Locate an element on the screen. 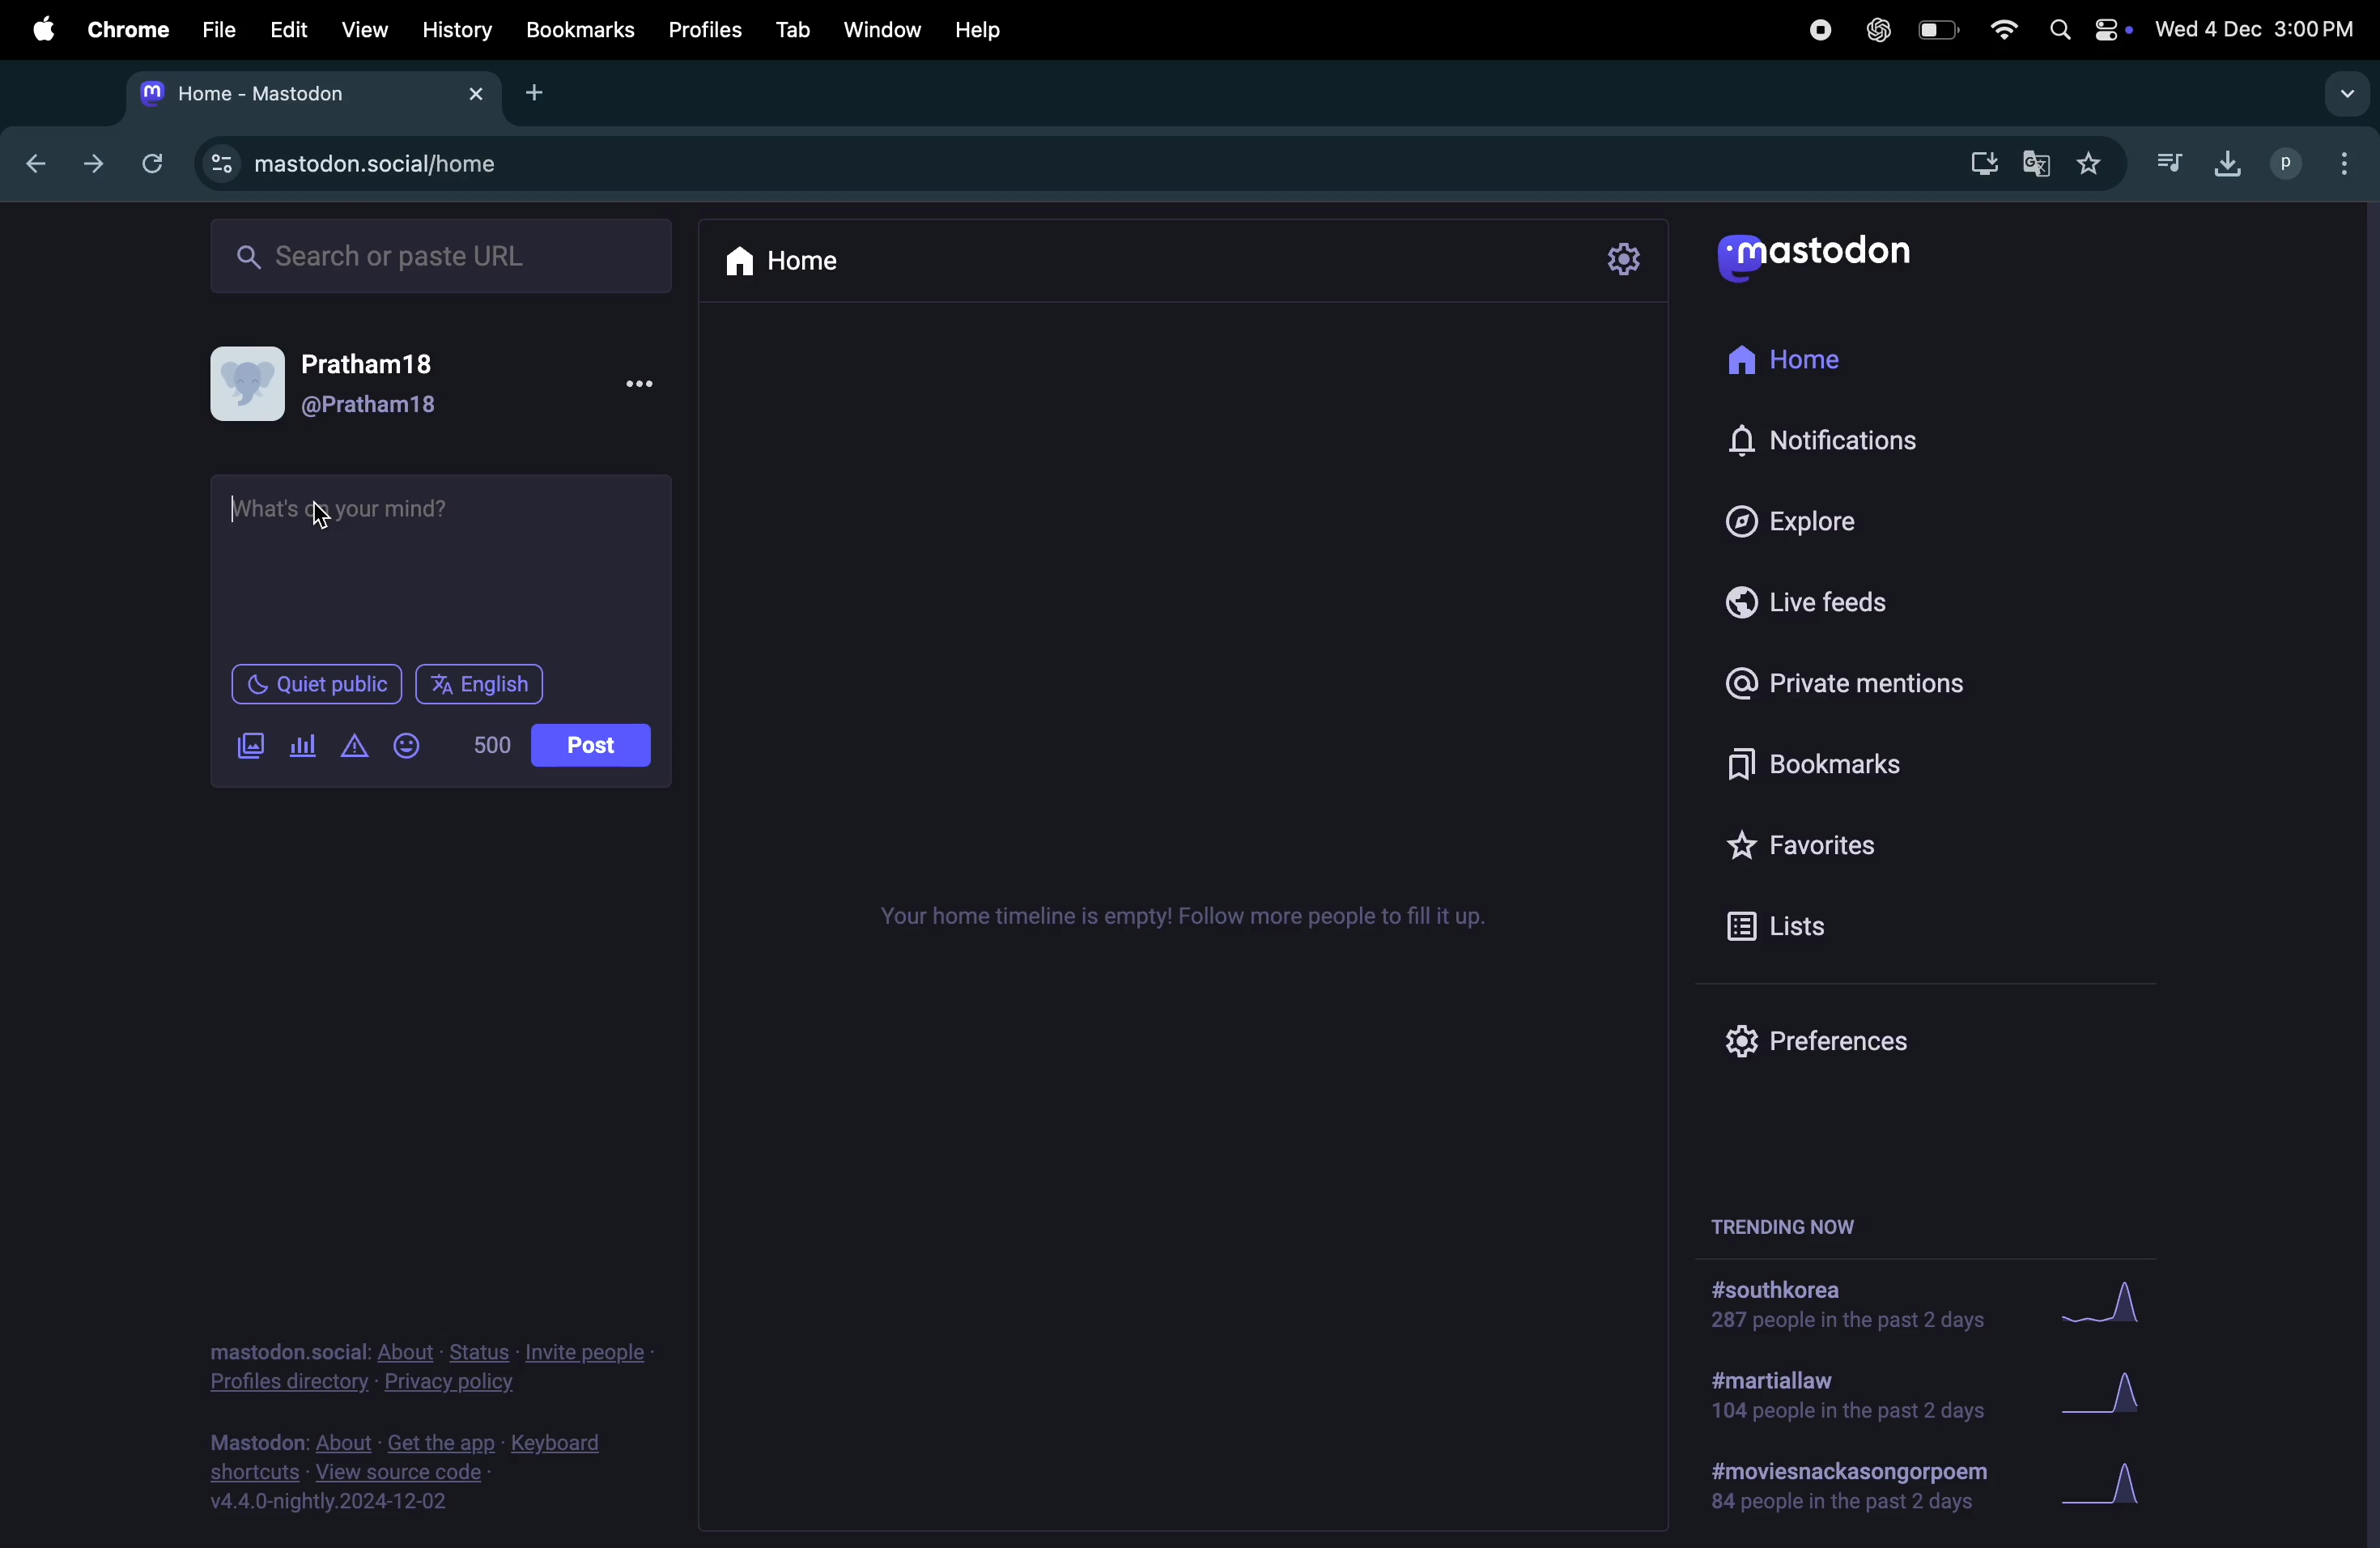  Graph is located at coordinates (2105, 1485).